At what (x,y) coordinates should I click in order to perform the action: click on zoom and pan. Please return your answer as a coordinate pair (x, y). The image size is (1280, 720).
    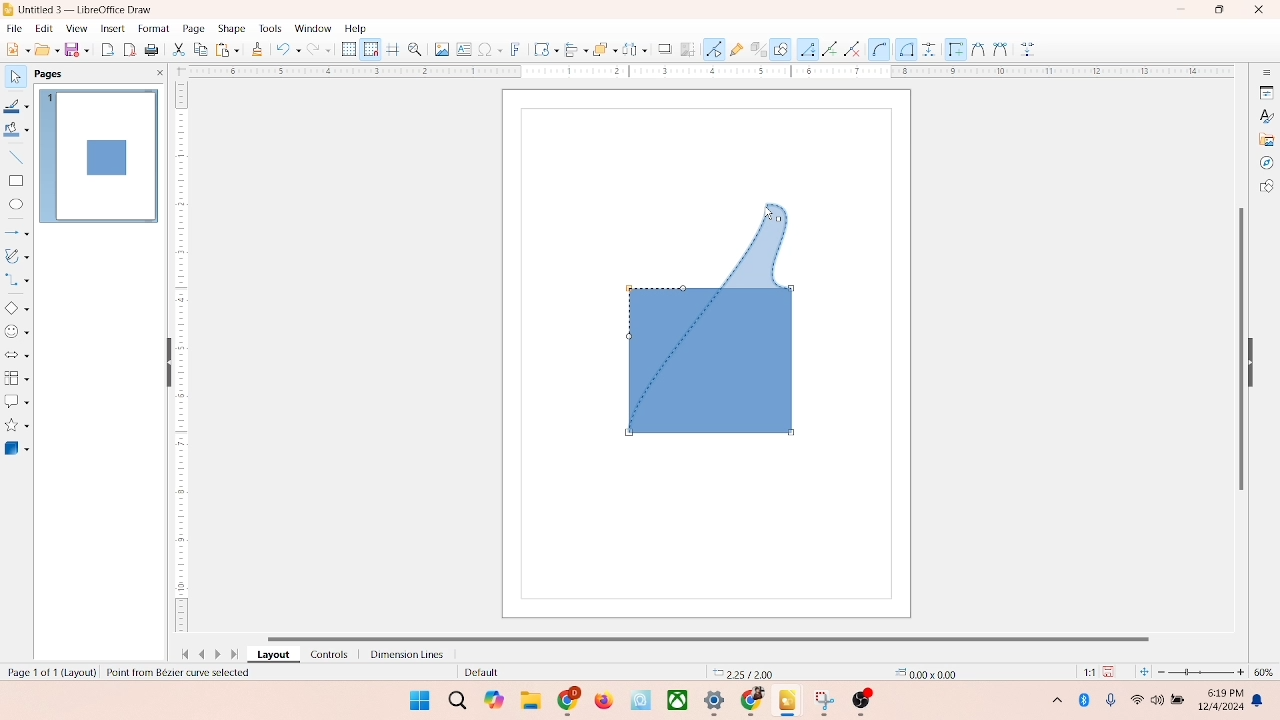
    Looking at the image, I should click on (414, 48).